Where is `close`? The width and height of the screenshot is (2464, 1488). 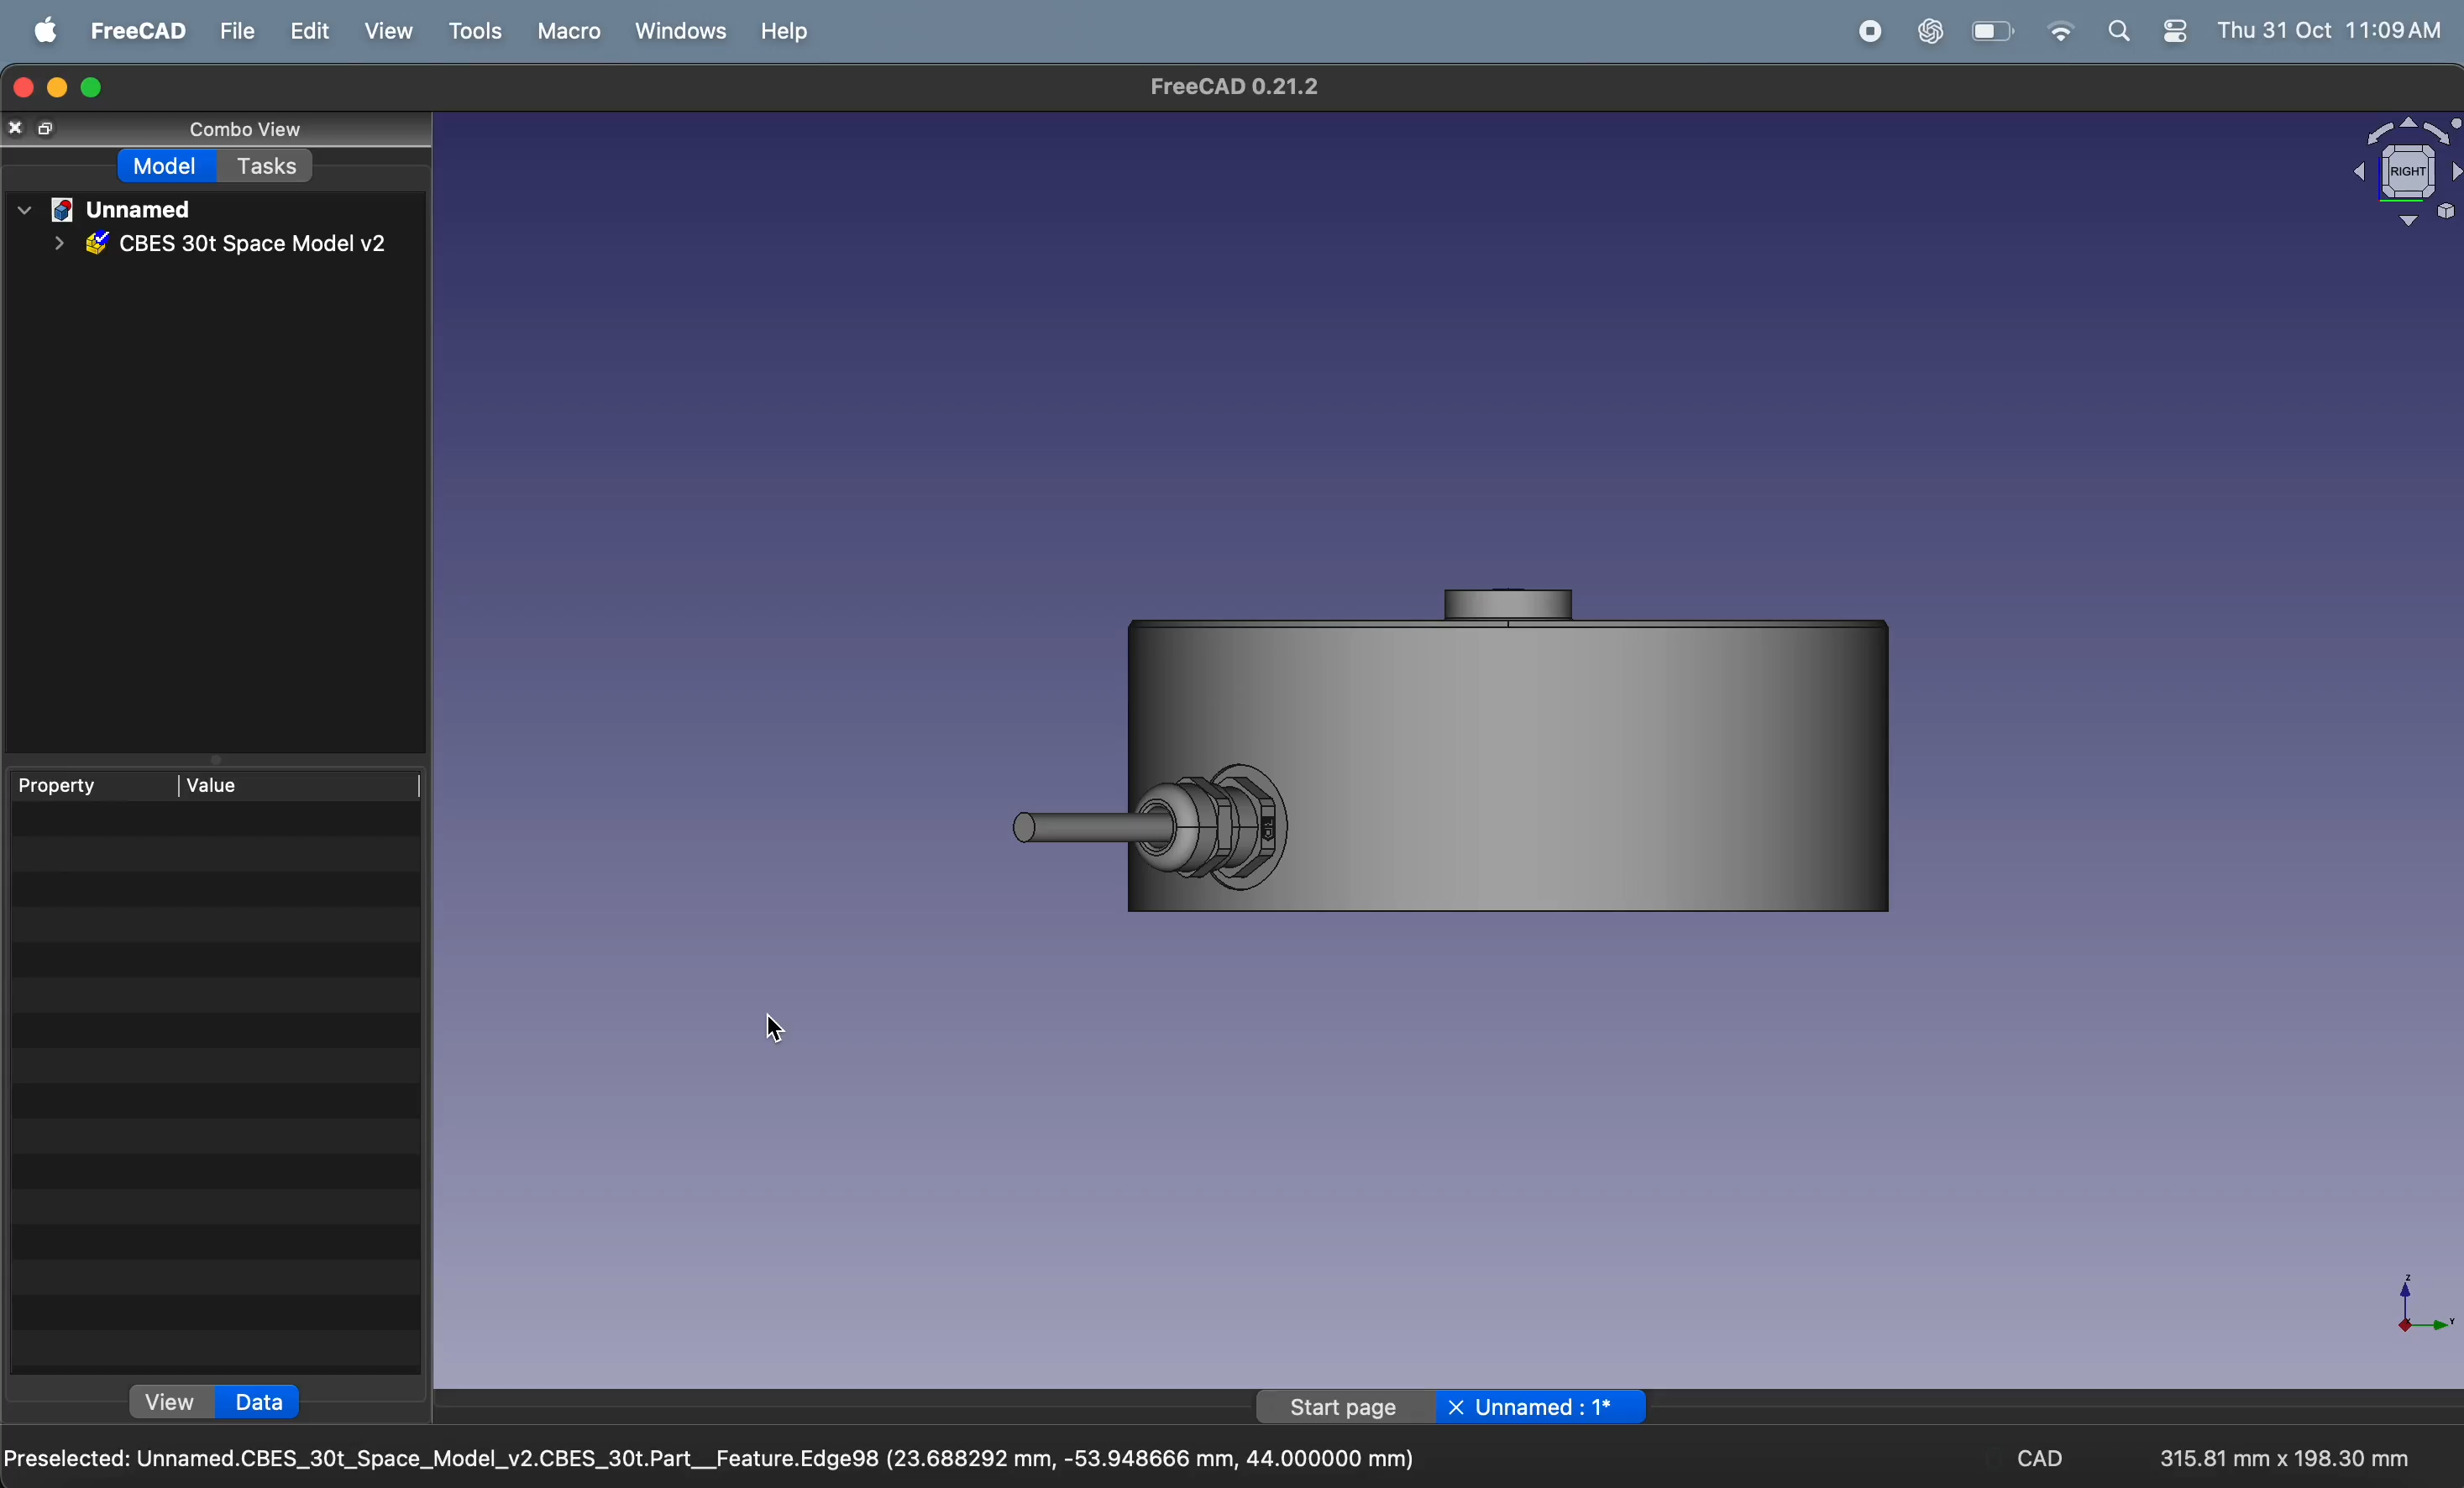
close is located at coordinates (22, 87).